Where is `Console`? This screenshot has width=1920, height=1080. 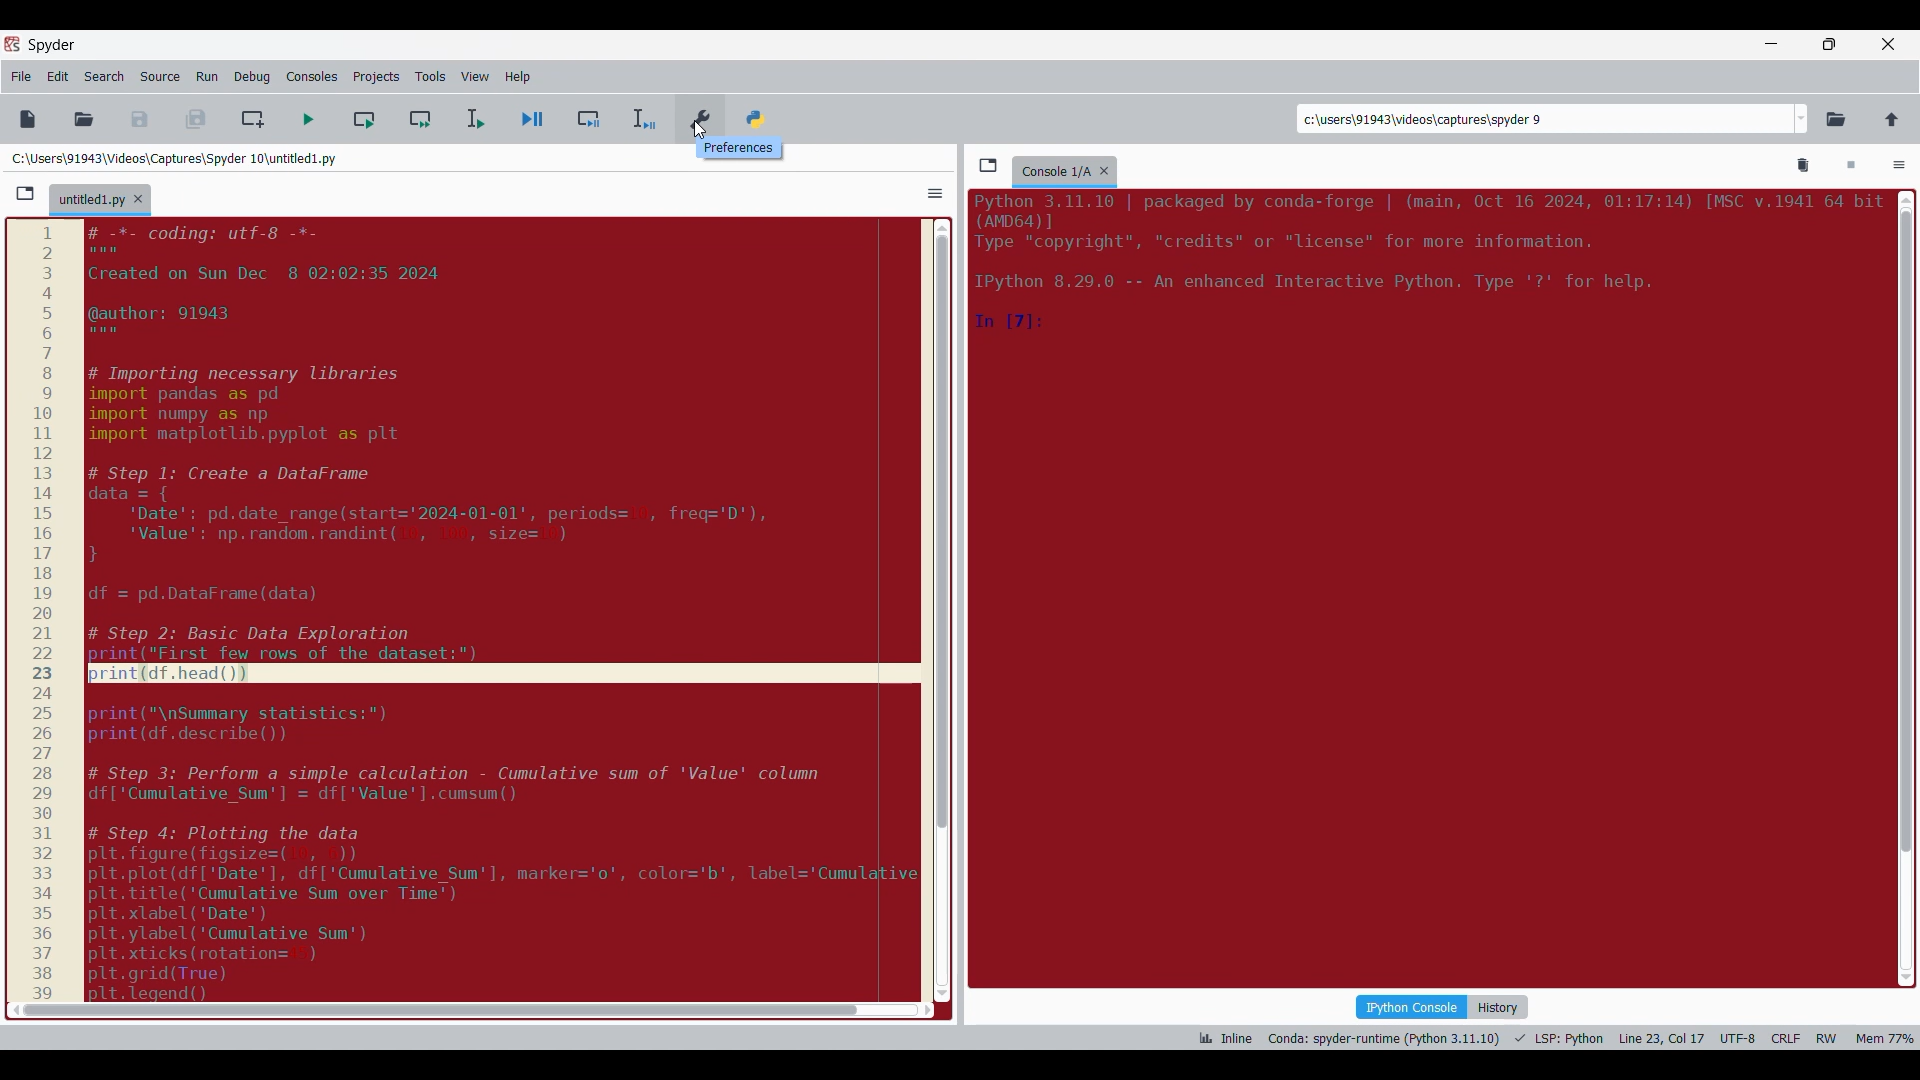 Console is located at coordinates (1054, 172).